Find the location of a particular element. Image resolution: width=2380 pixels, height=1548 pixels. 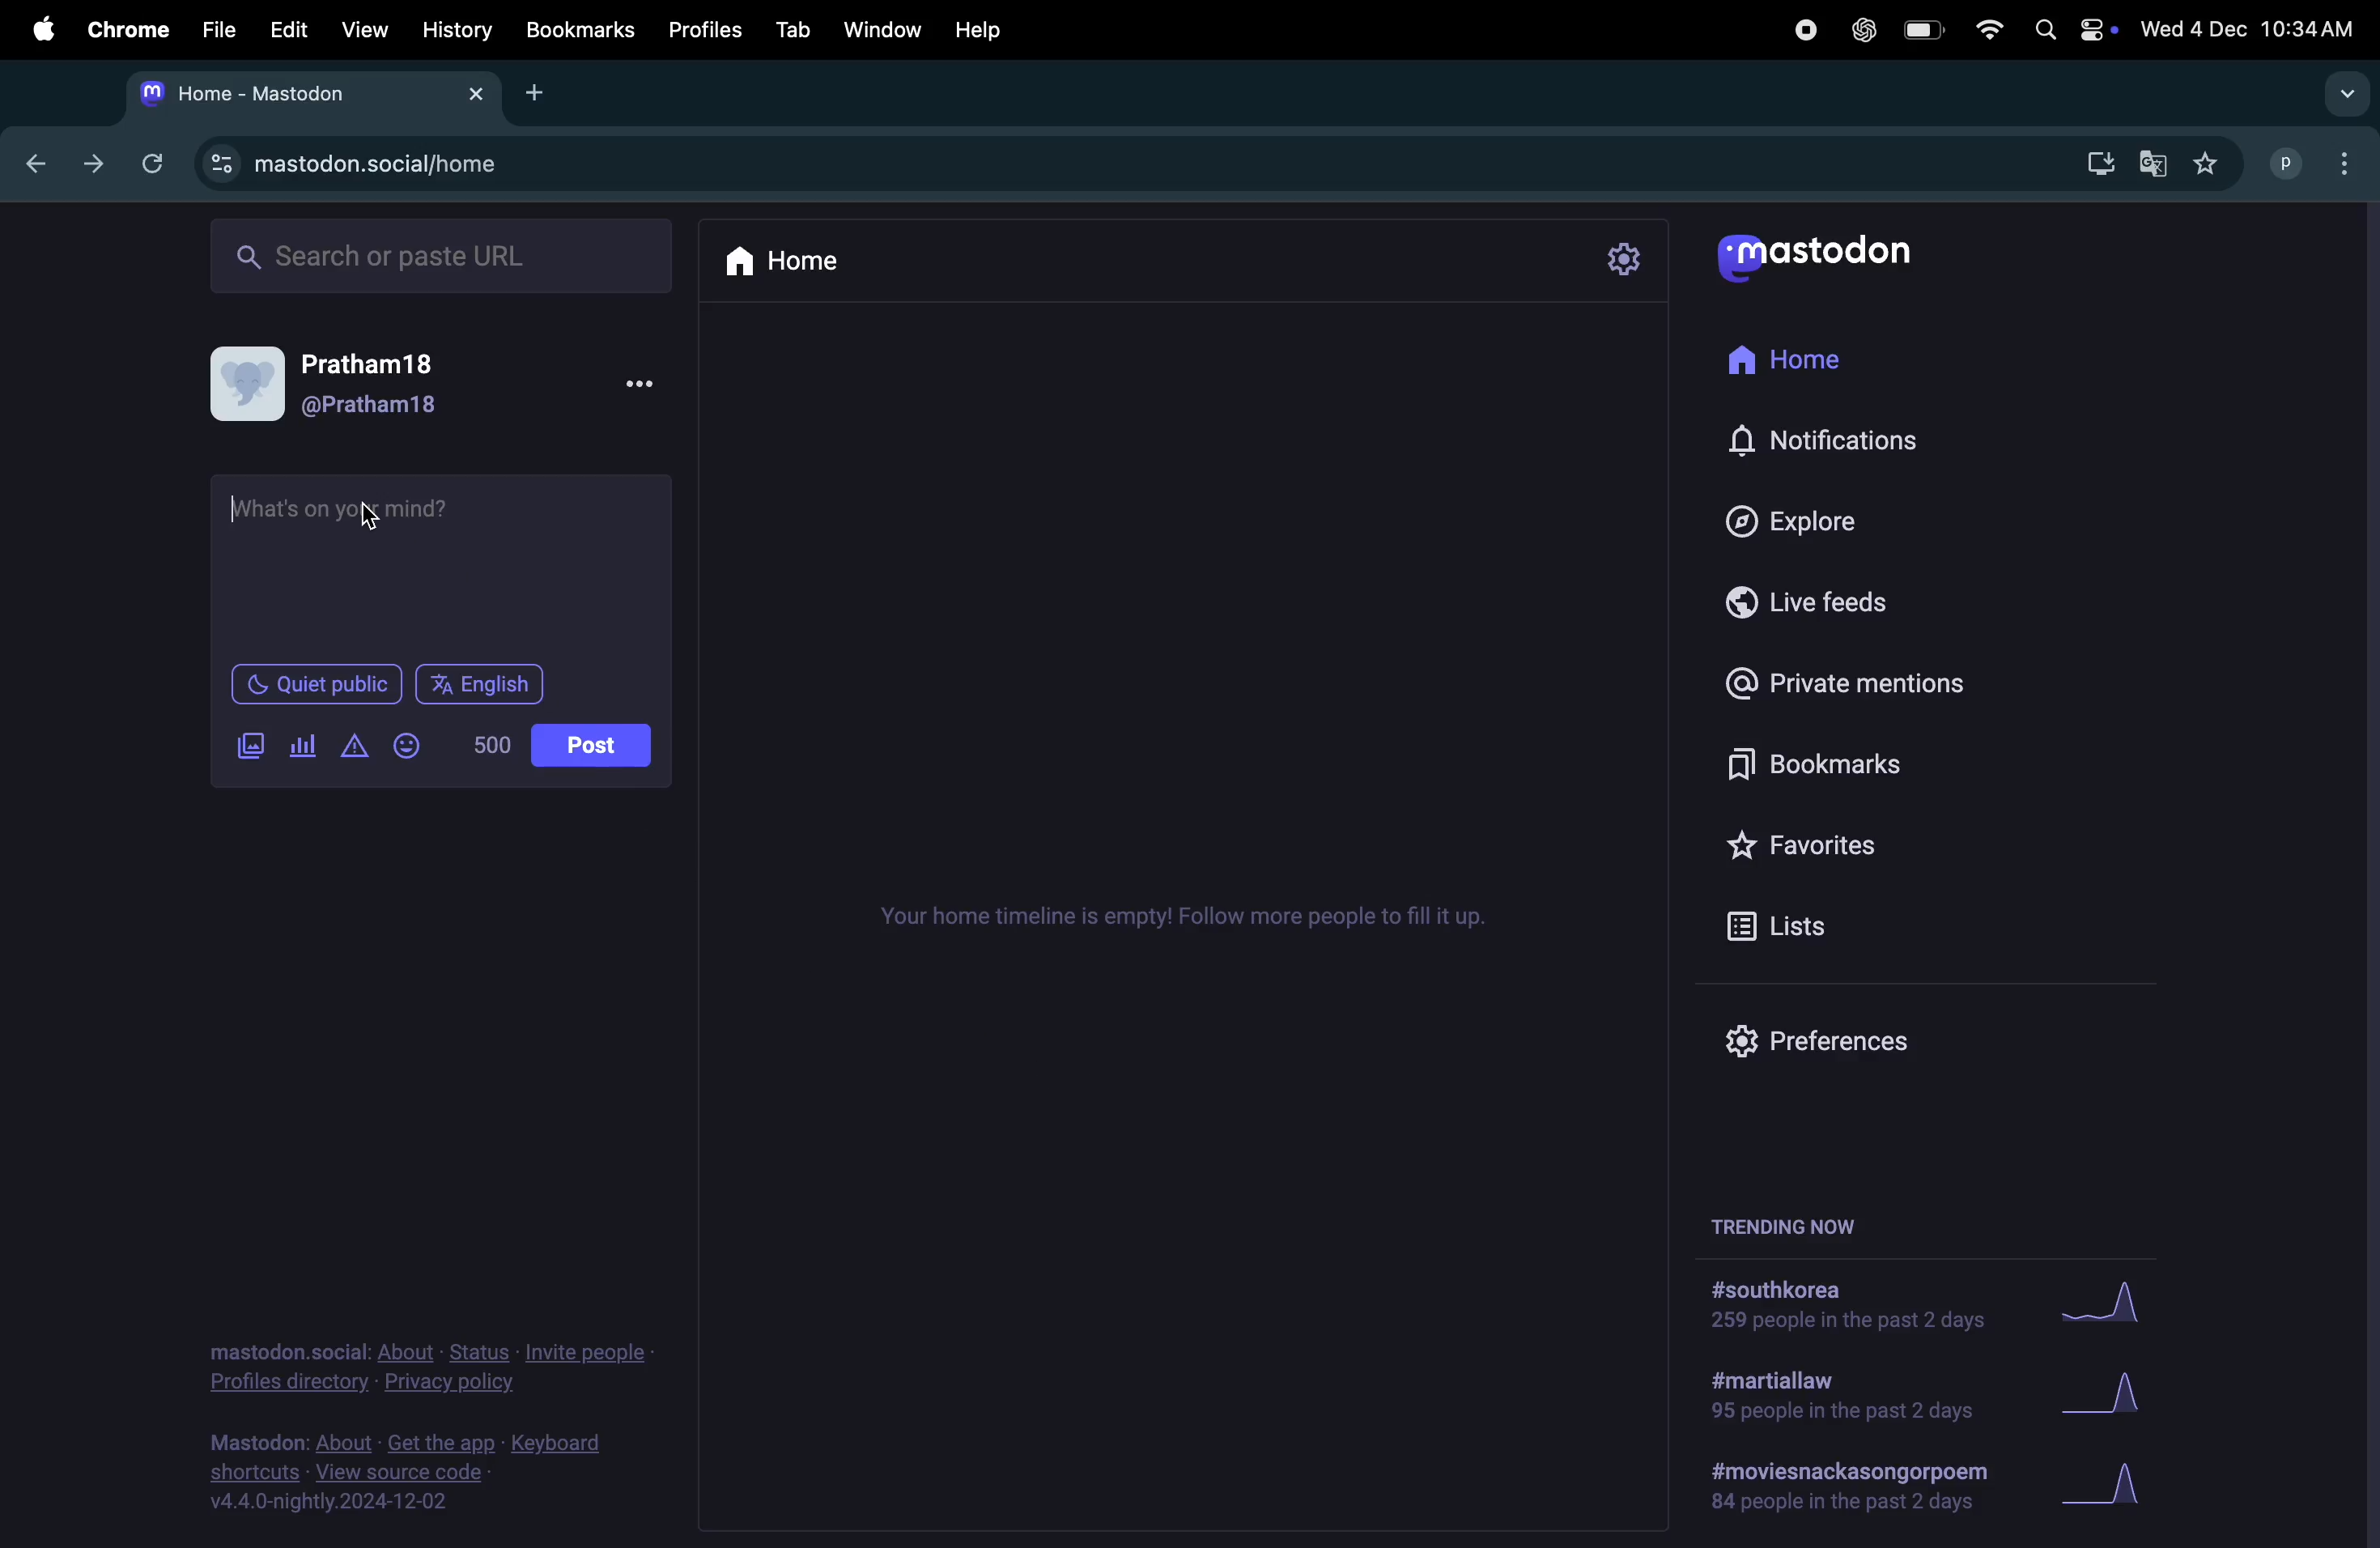

chrome profile is located at coordinates (2318, 166).